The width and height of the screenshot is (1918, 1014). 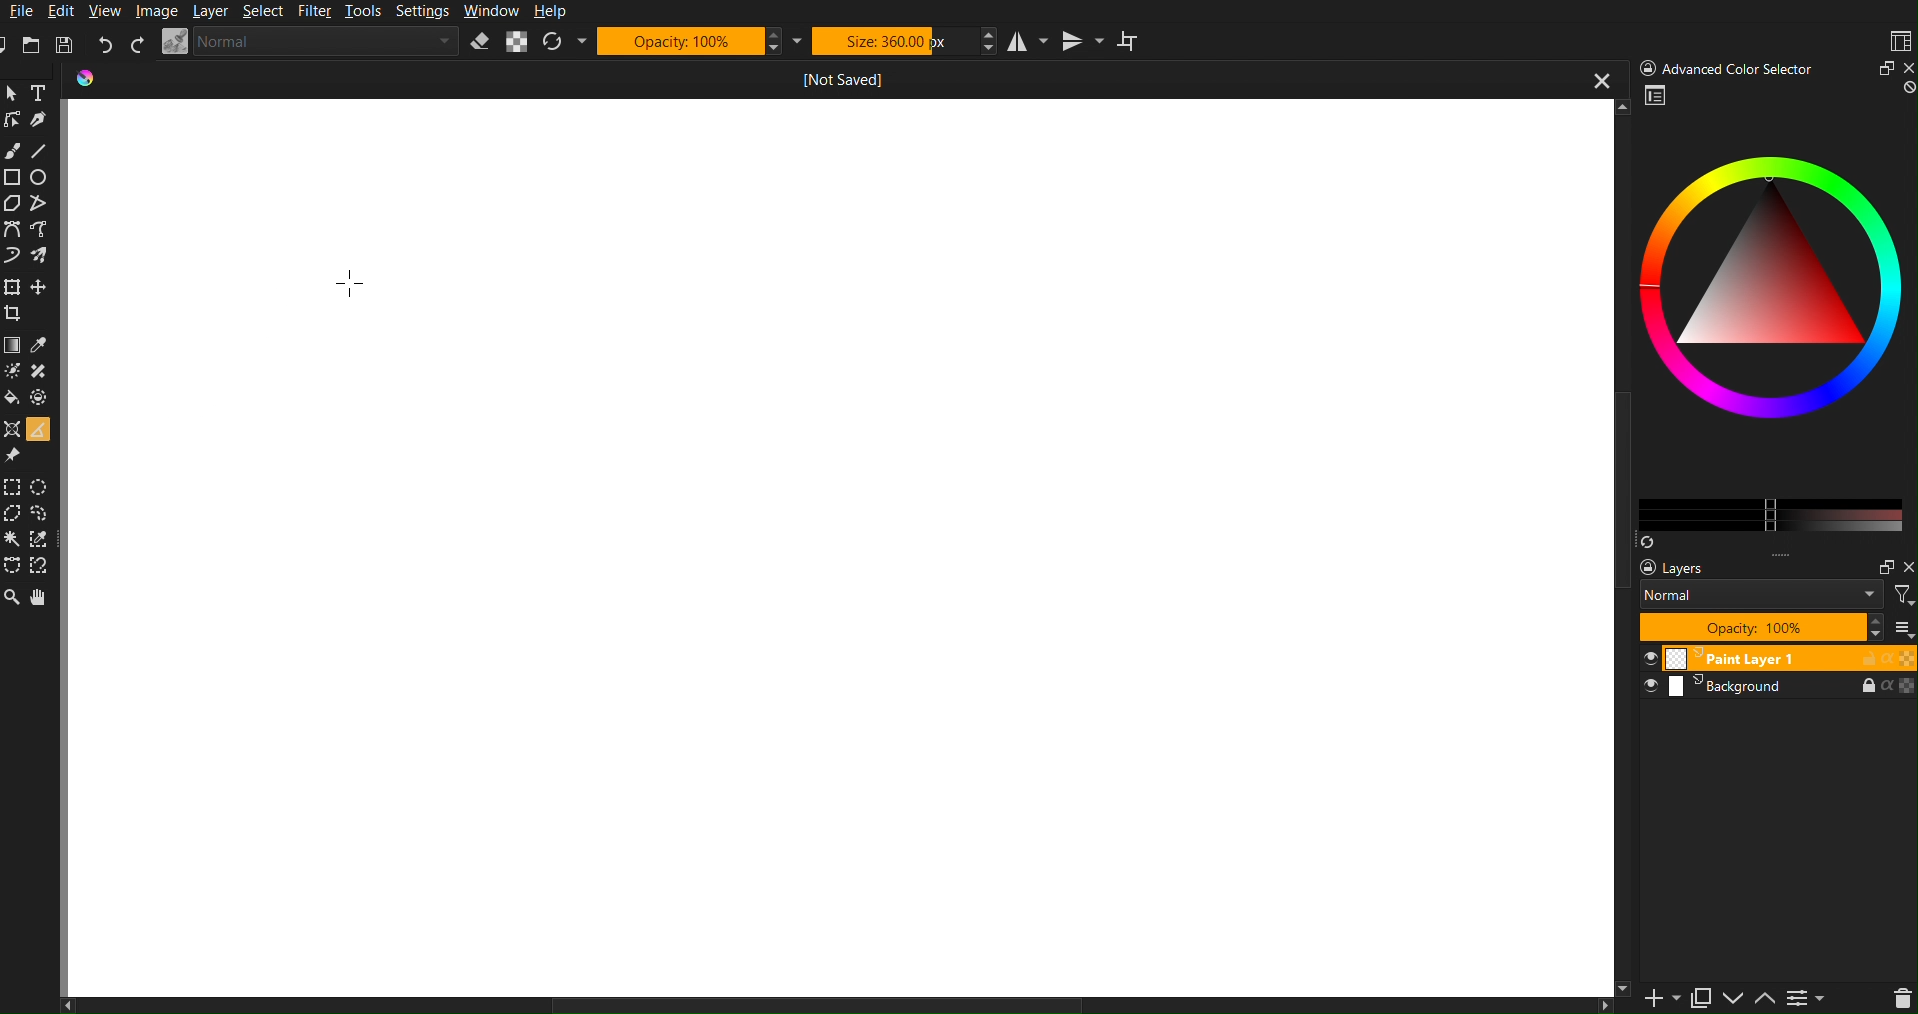 What do you see at coordinates (43, 254) in the screenshot?
I see `Brushes` at bounding box center [43, 254].